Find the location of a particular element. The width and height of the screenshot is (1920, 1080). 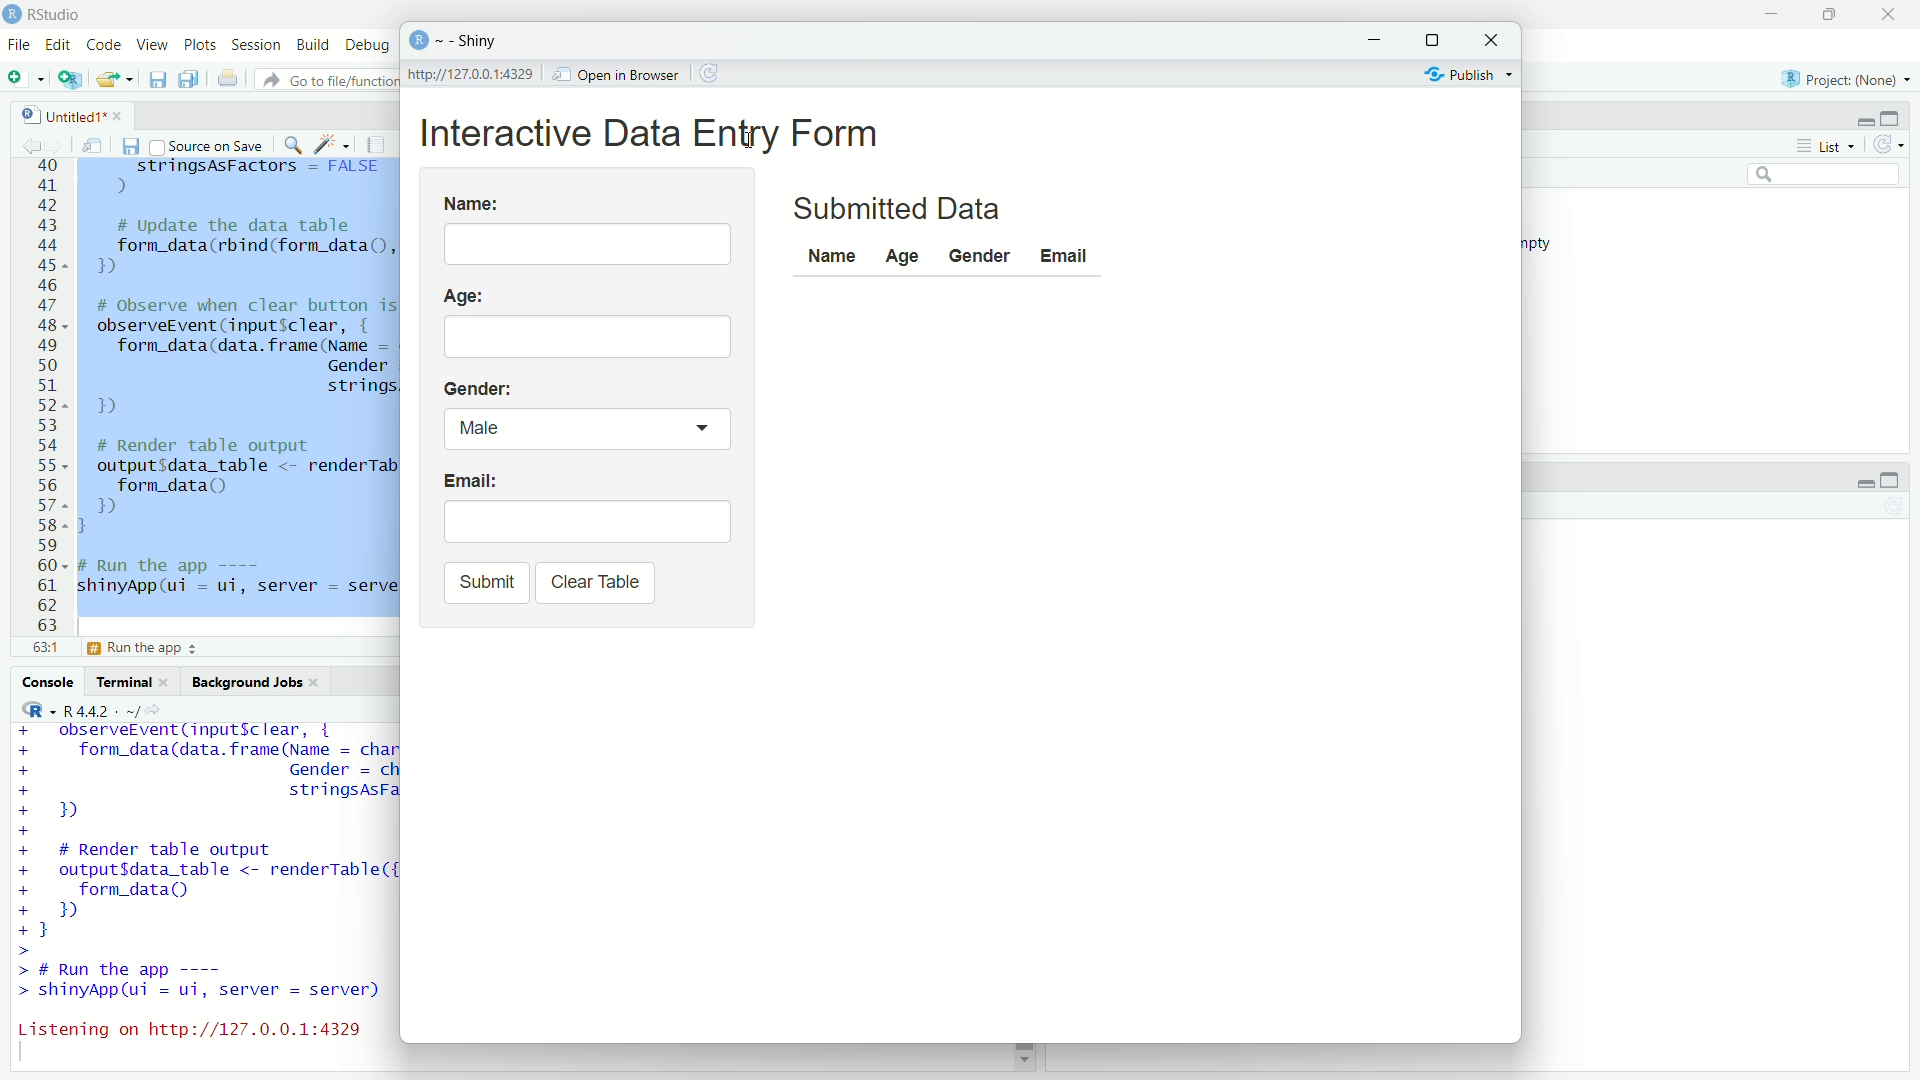

refresh the list of objects in the environment is located at coordinates (1896, 147).